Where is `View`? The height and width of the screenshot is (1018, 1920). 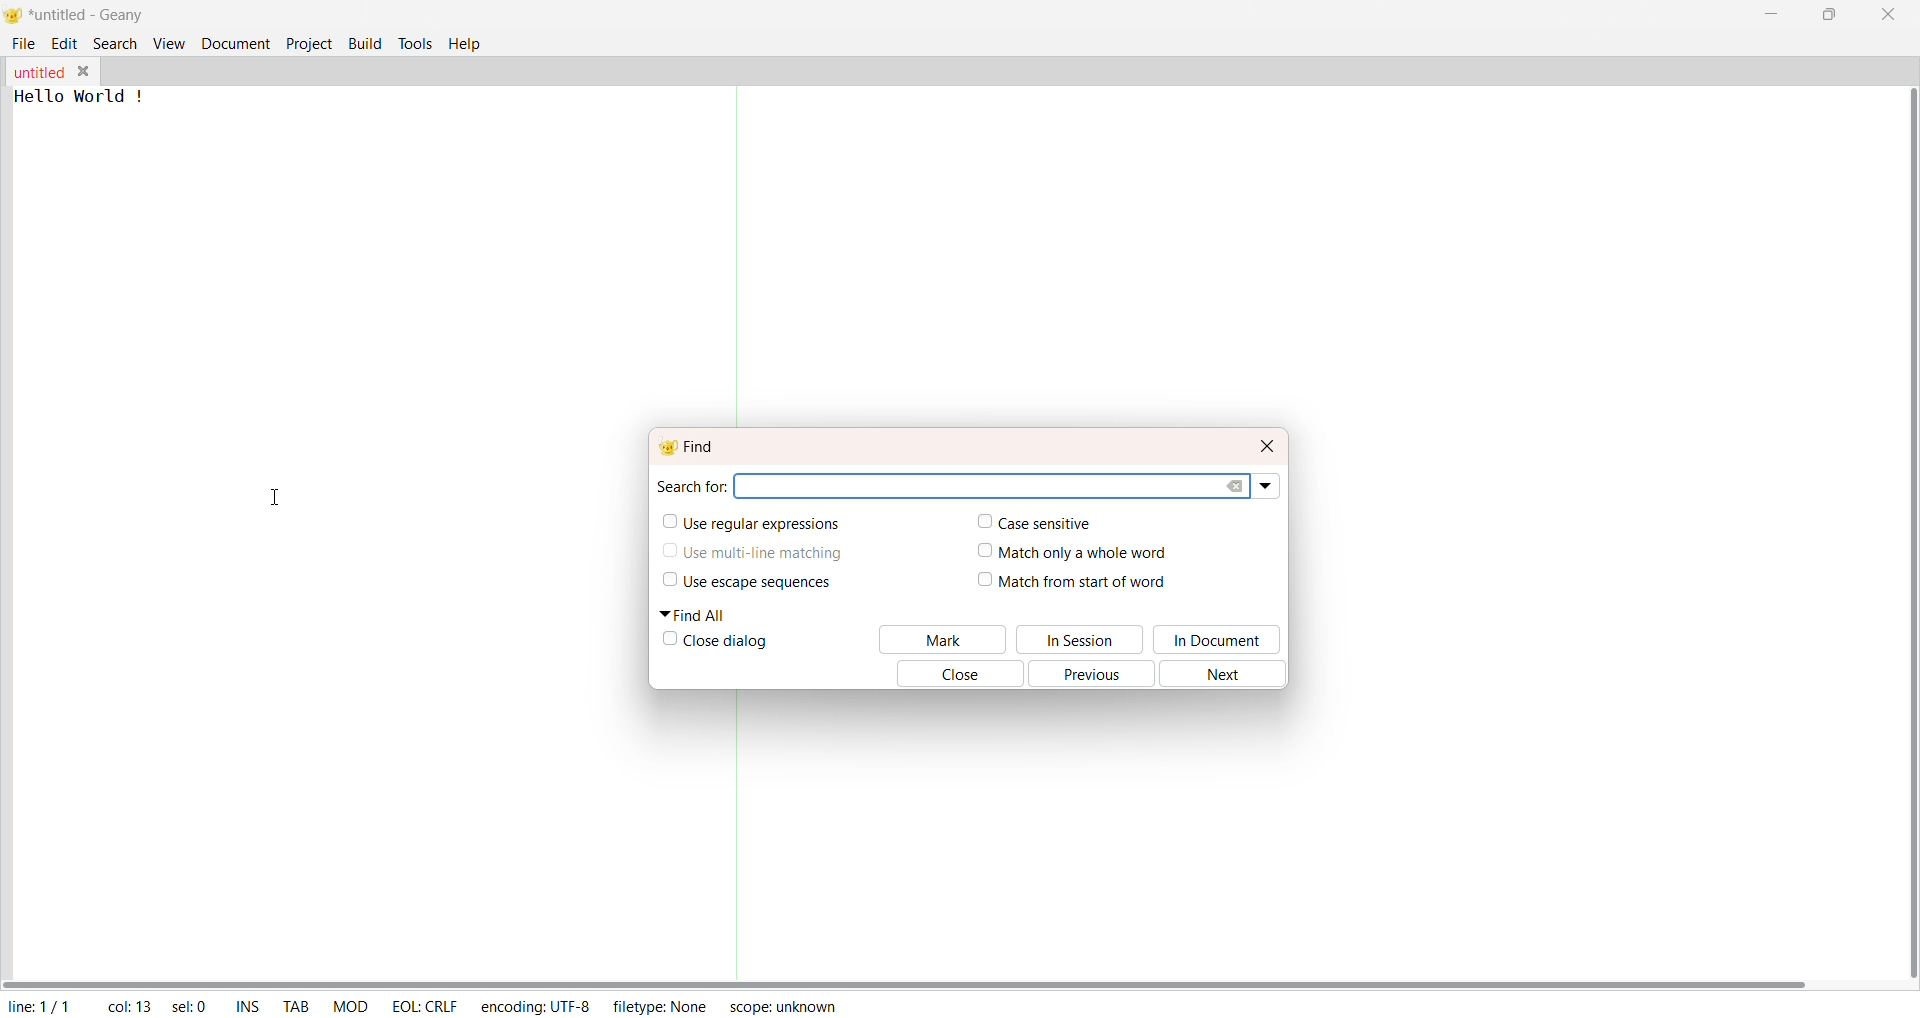
View is located at coordinates (166, 44).